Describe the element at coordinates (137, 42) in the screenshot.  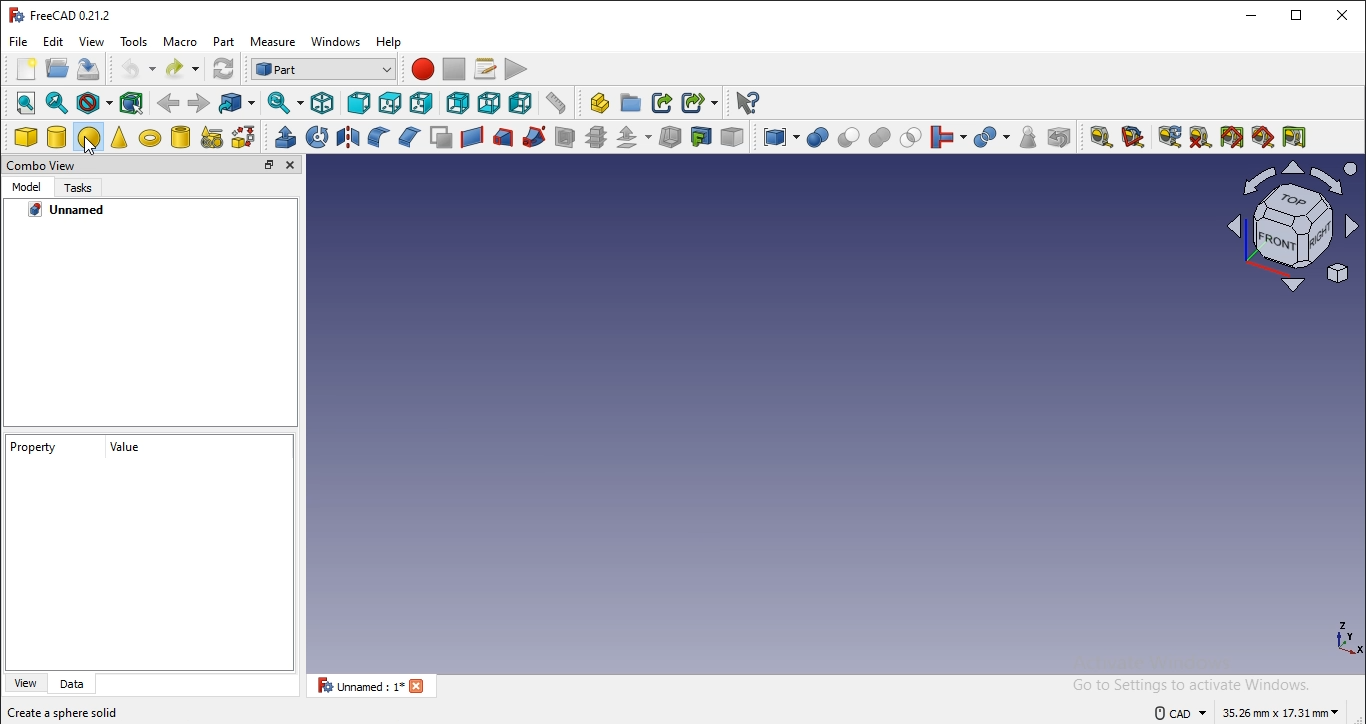
I see `tools` at that location.